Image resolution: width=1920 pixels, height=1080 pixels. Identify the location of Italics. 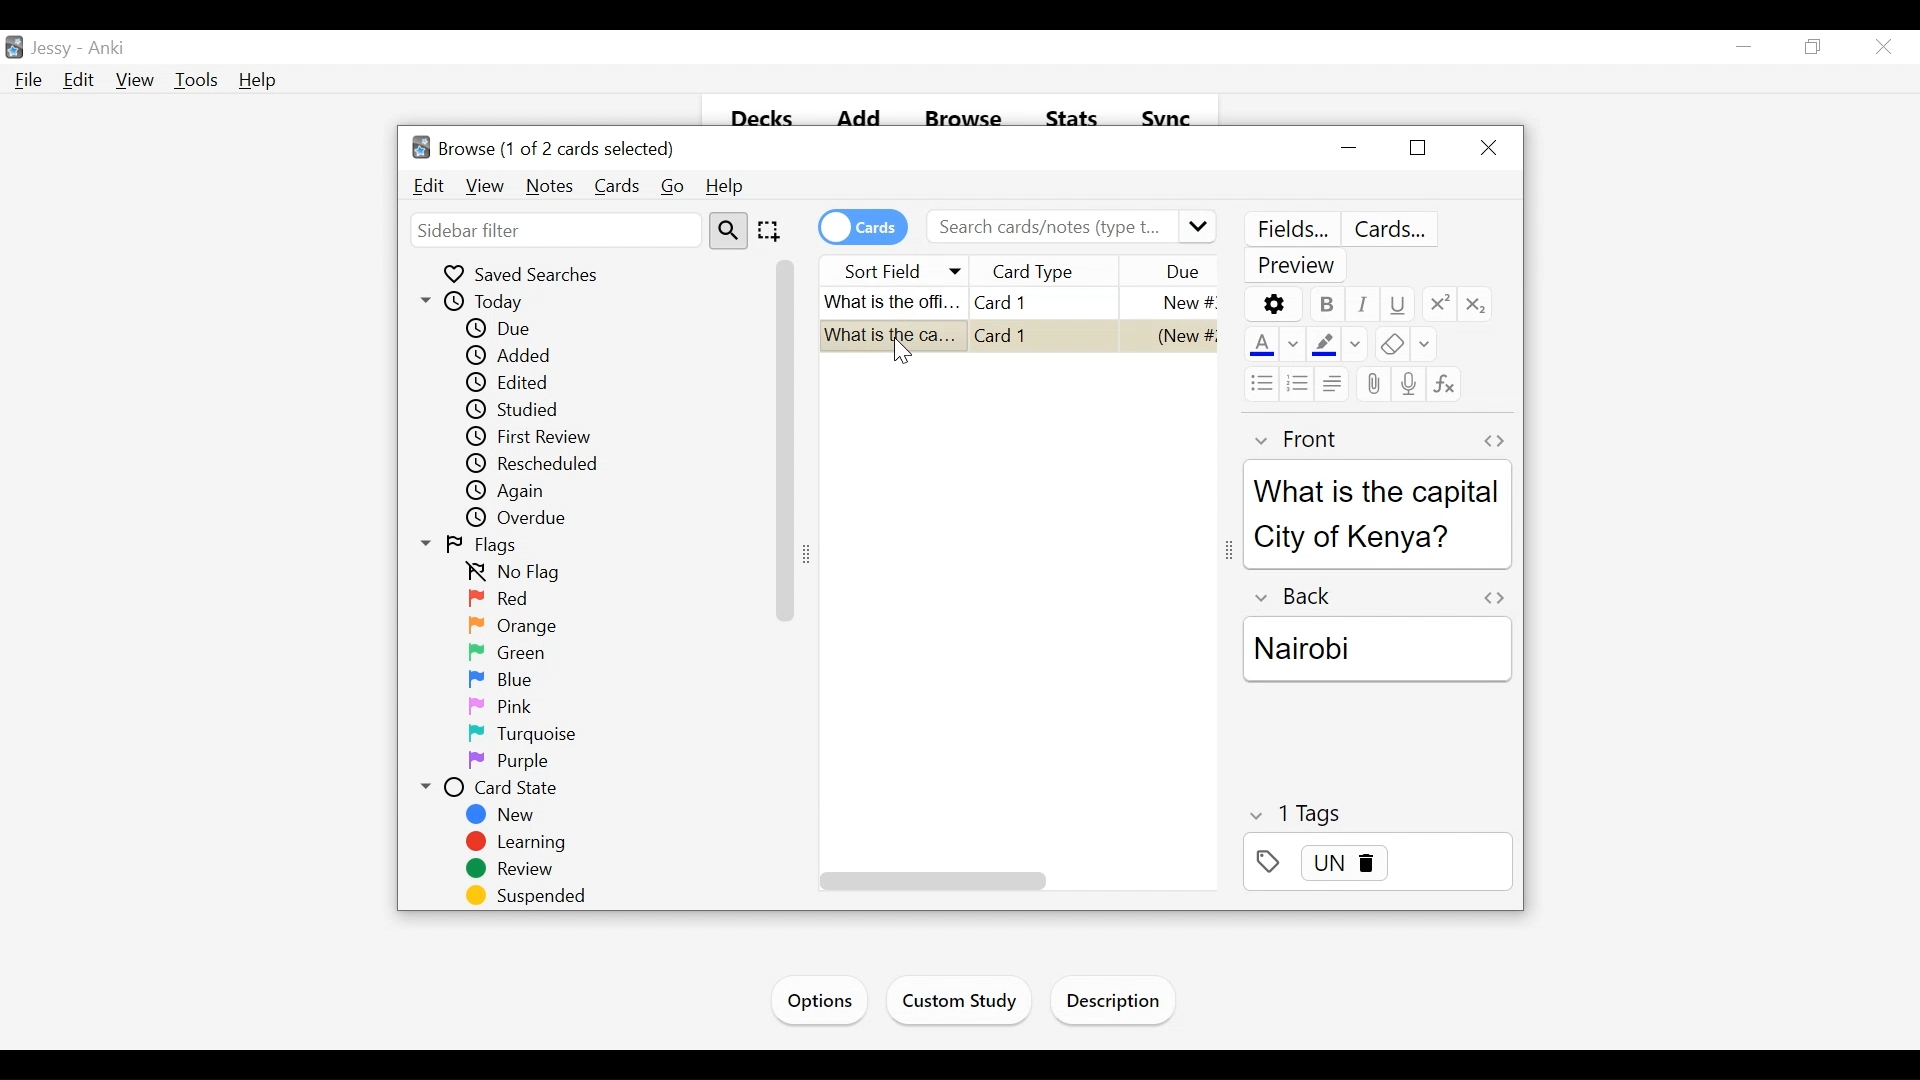
(1363, 304).